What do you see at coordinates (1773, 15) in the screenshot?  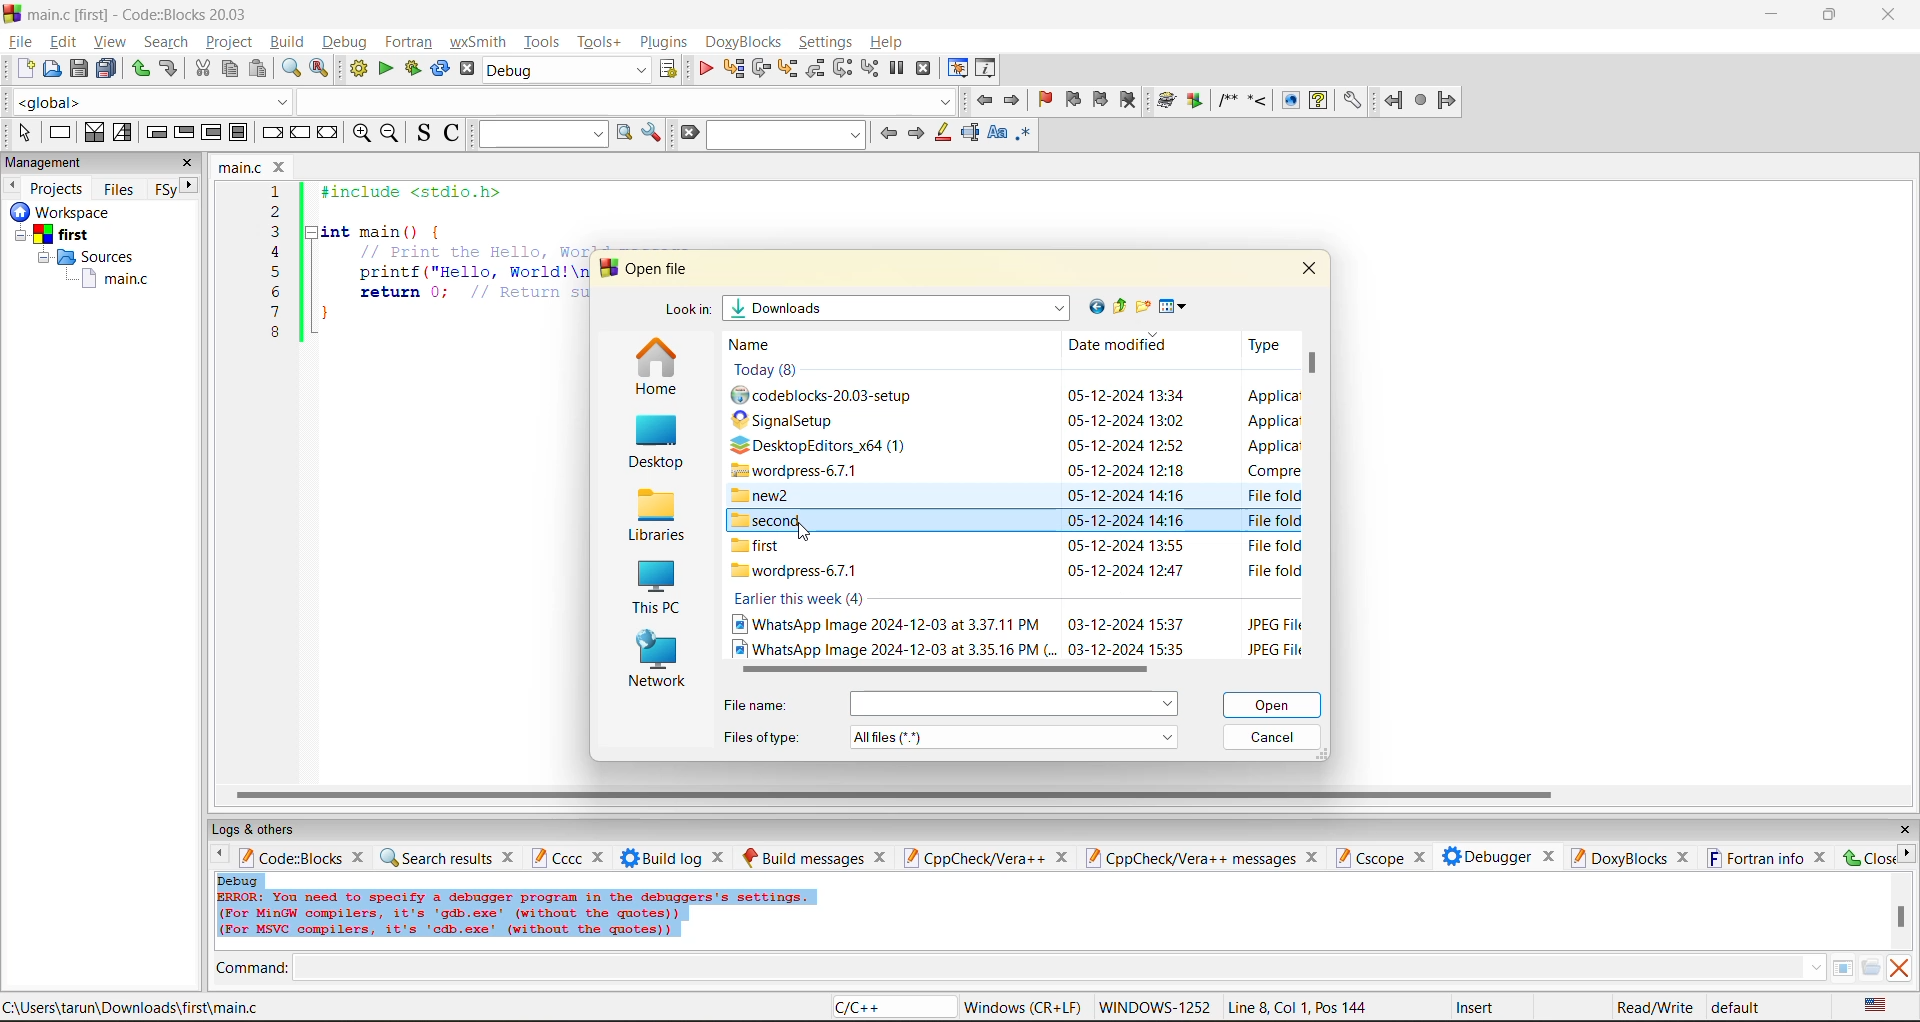 I see `minimize` at bounding box center [1773, 15].